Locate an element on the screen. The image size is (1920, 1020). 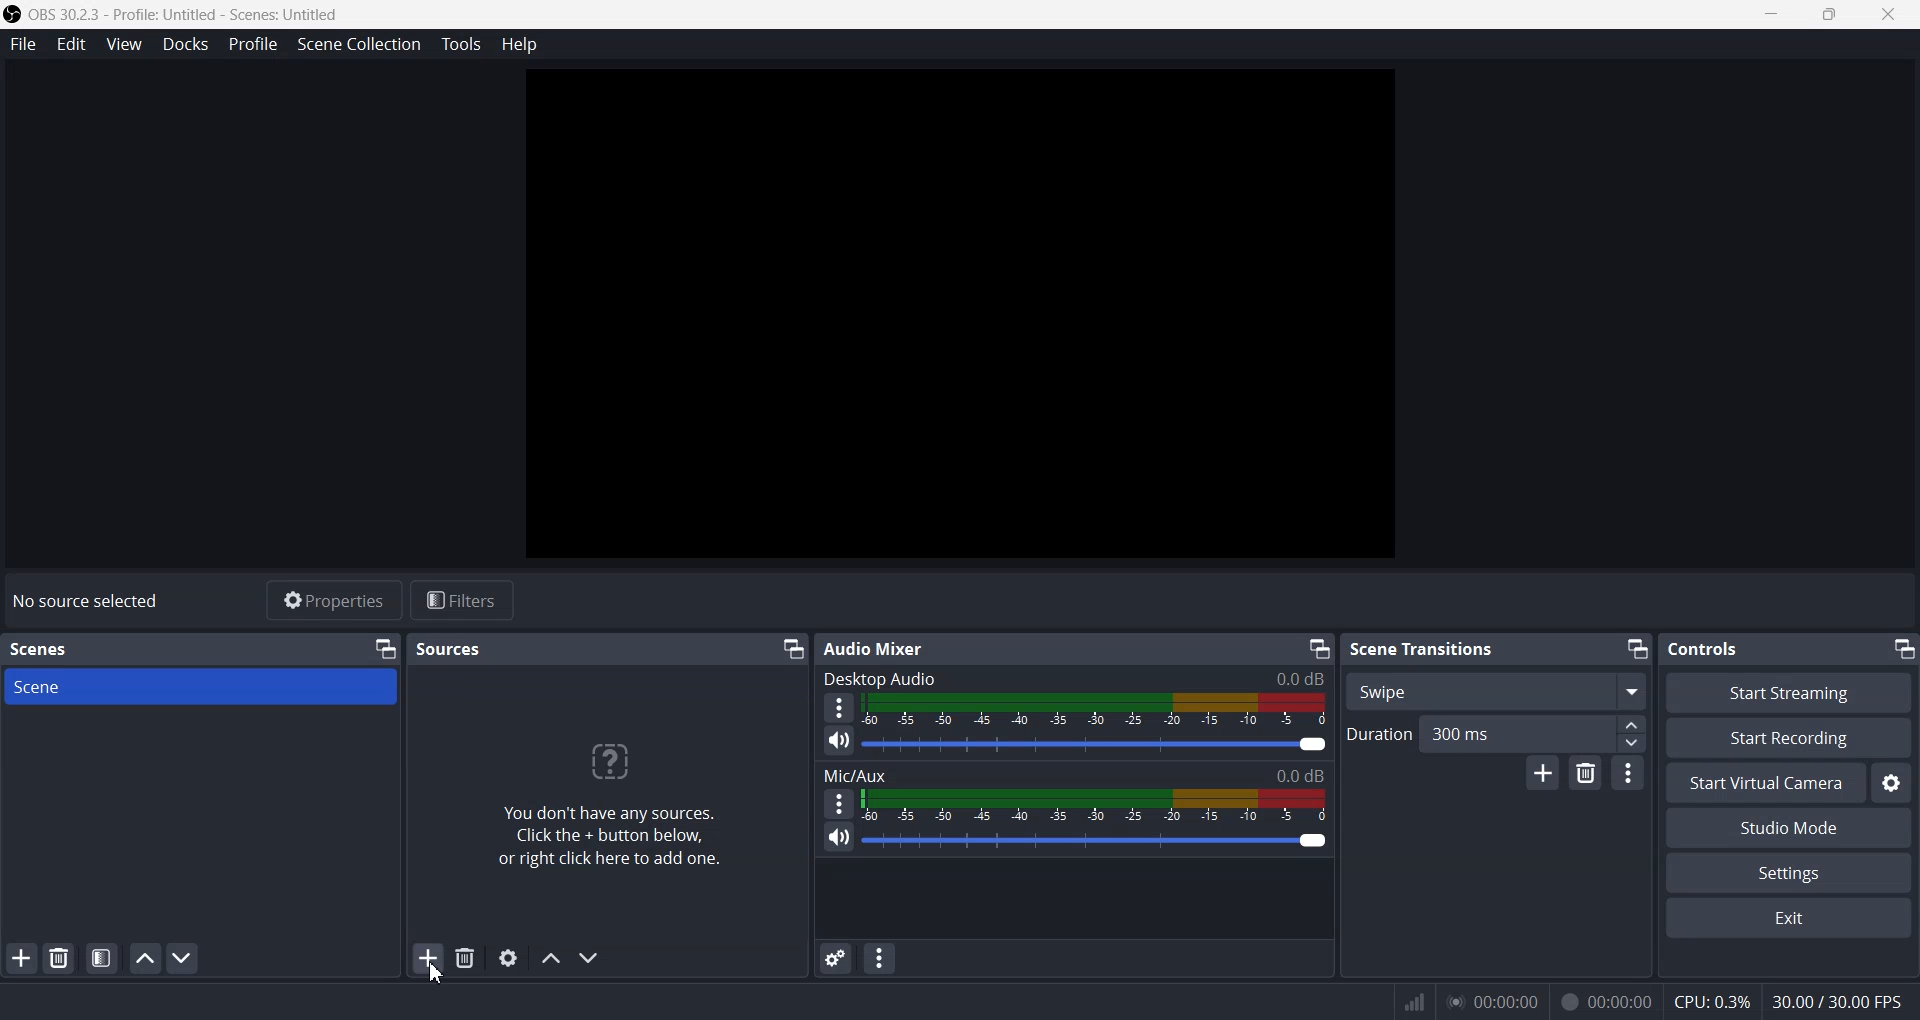
Scene Transitions is located at coordinates (1423, 648).